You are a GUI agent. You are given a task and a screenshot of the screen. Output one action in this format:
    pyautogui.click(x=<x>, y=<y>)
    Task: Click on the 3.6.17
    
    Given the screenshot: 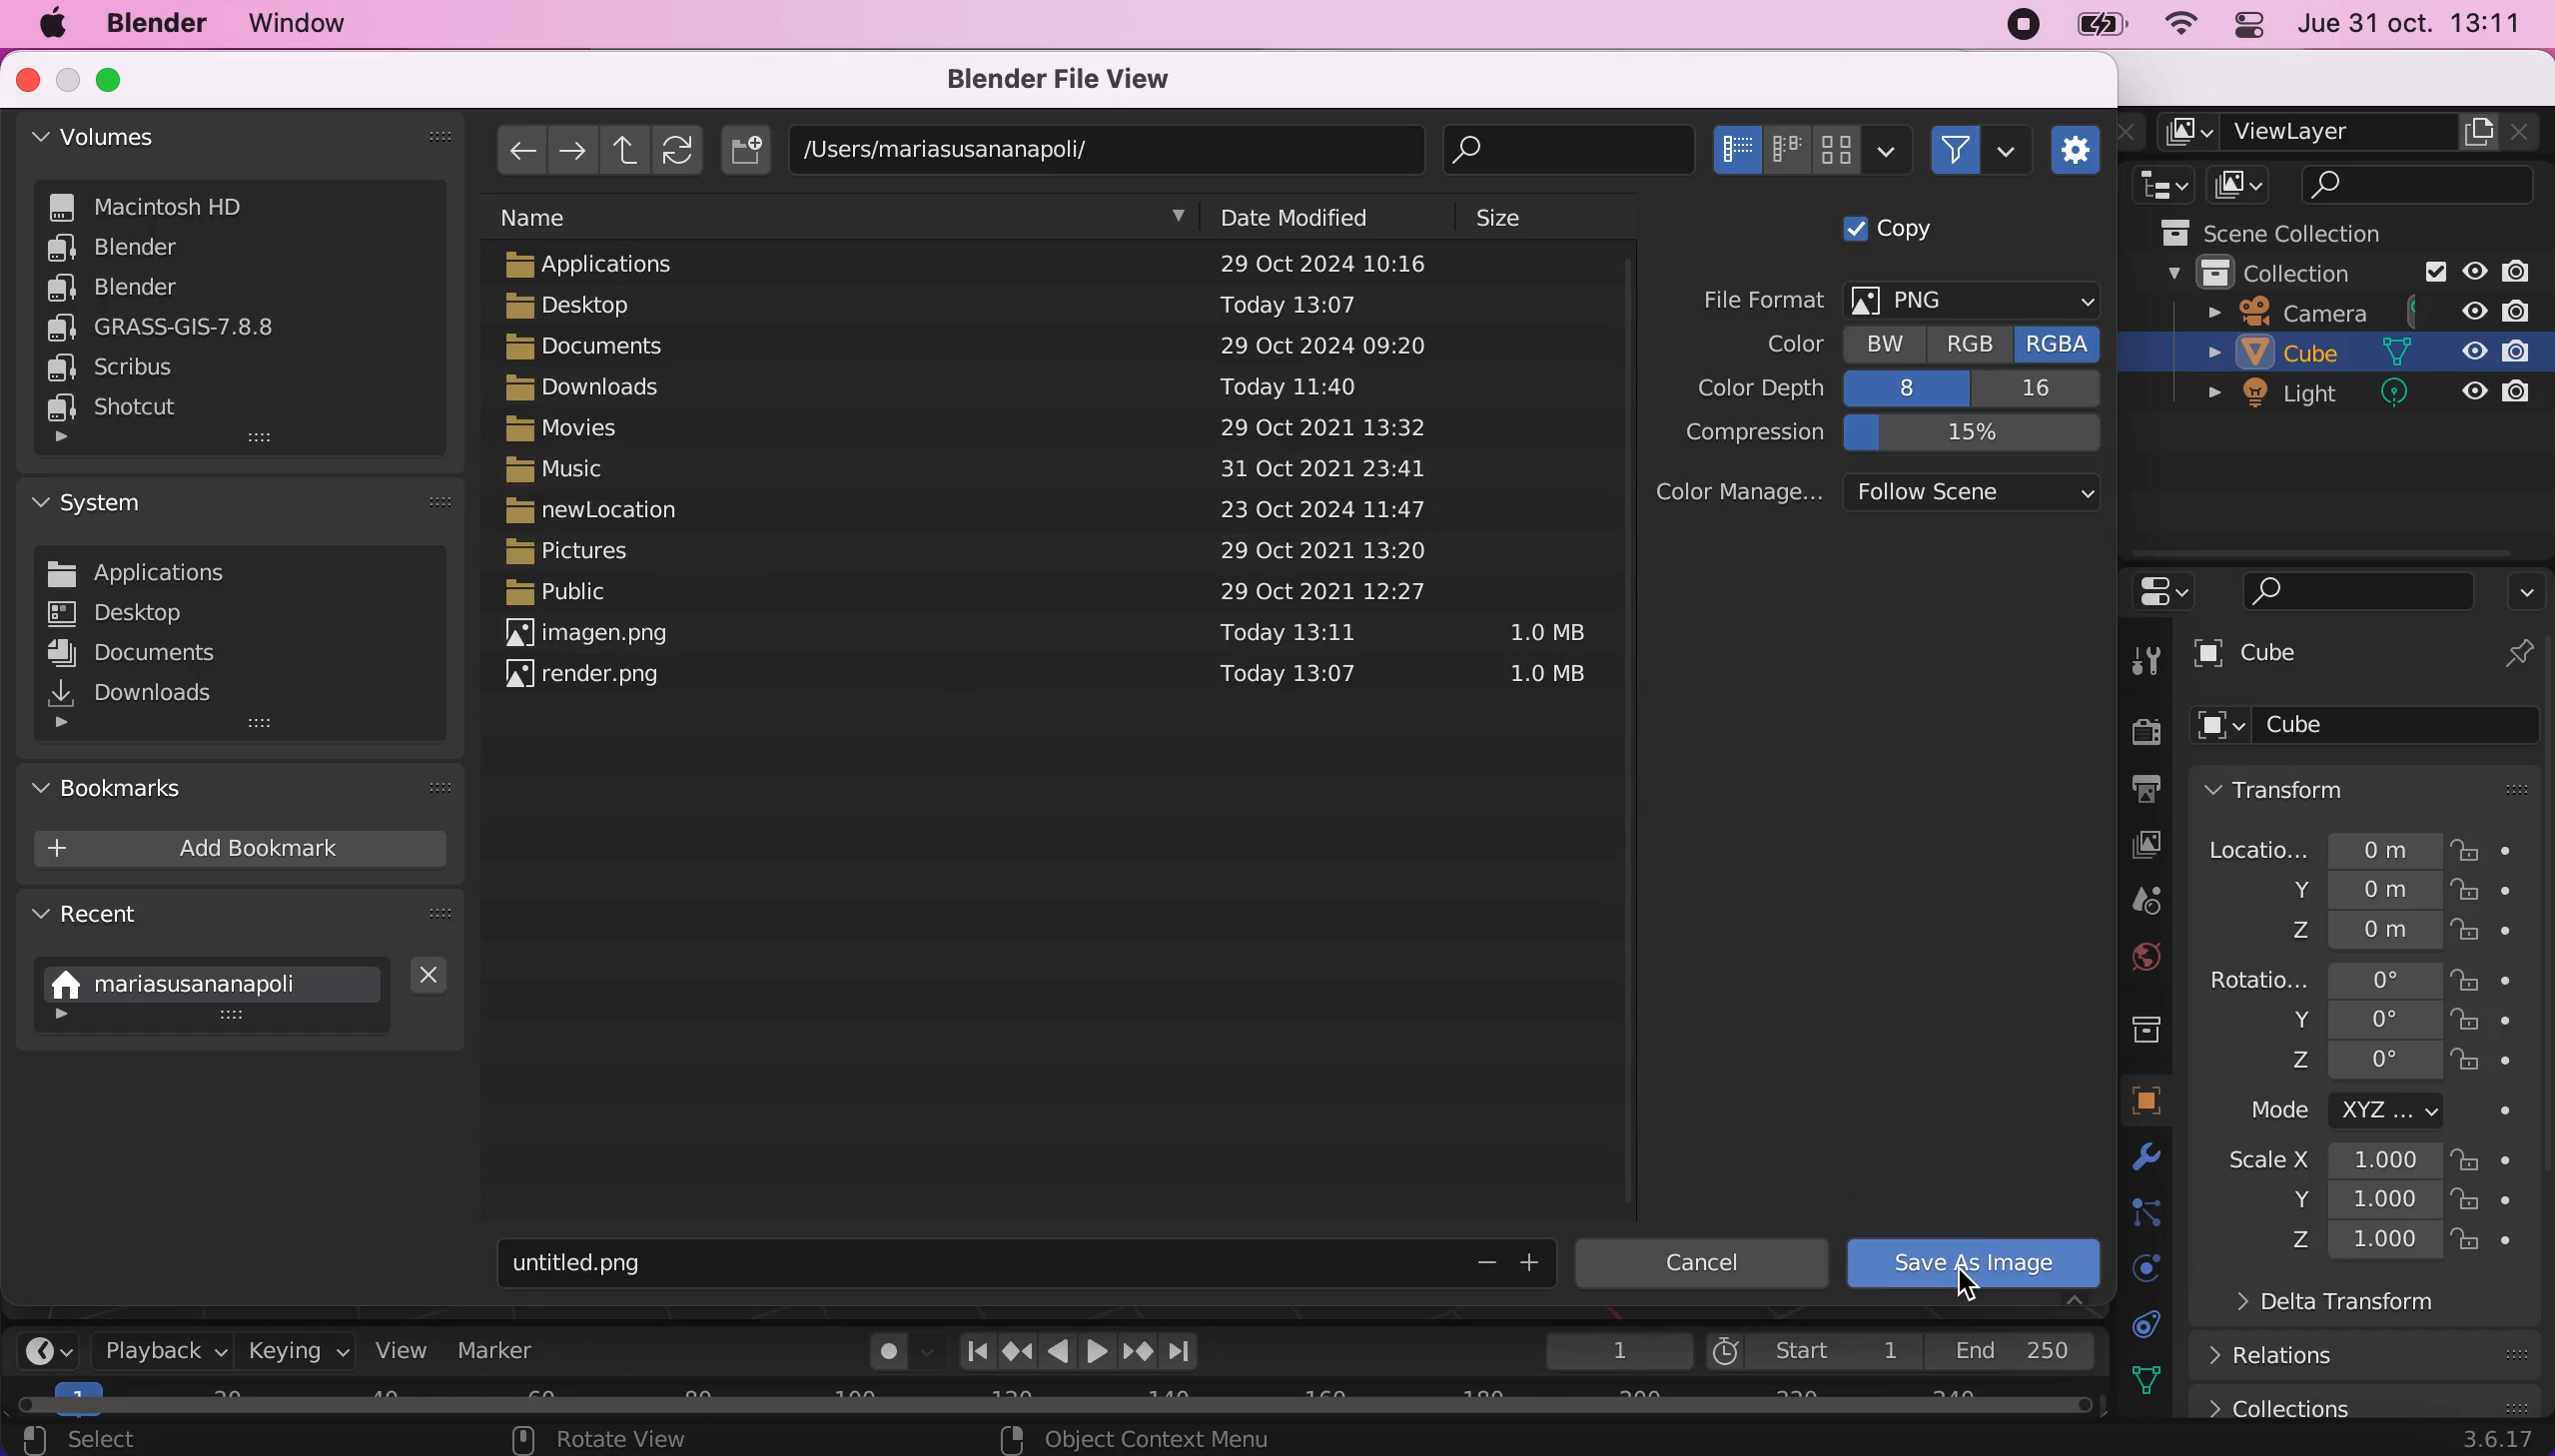 What is the action you would take?
    pyautogui.click(x=2492, y=1442)
    